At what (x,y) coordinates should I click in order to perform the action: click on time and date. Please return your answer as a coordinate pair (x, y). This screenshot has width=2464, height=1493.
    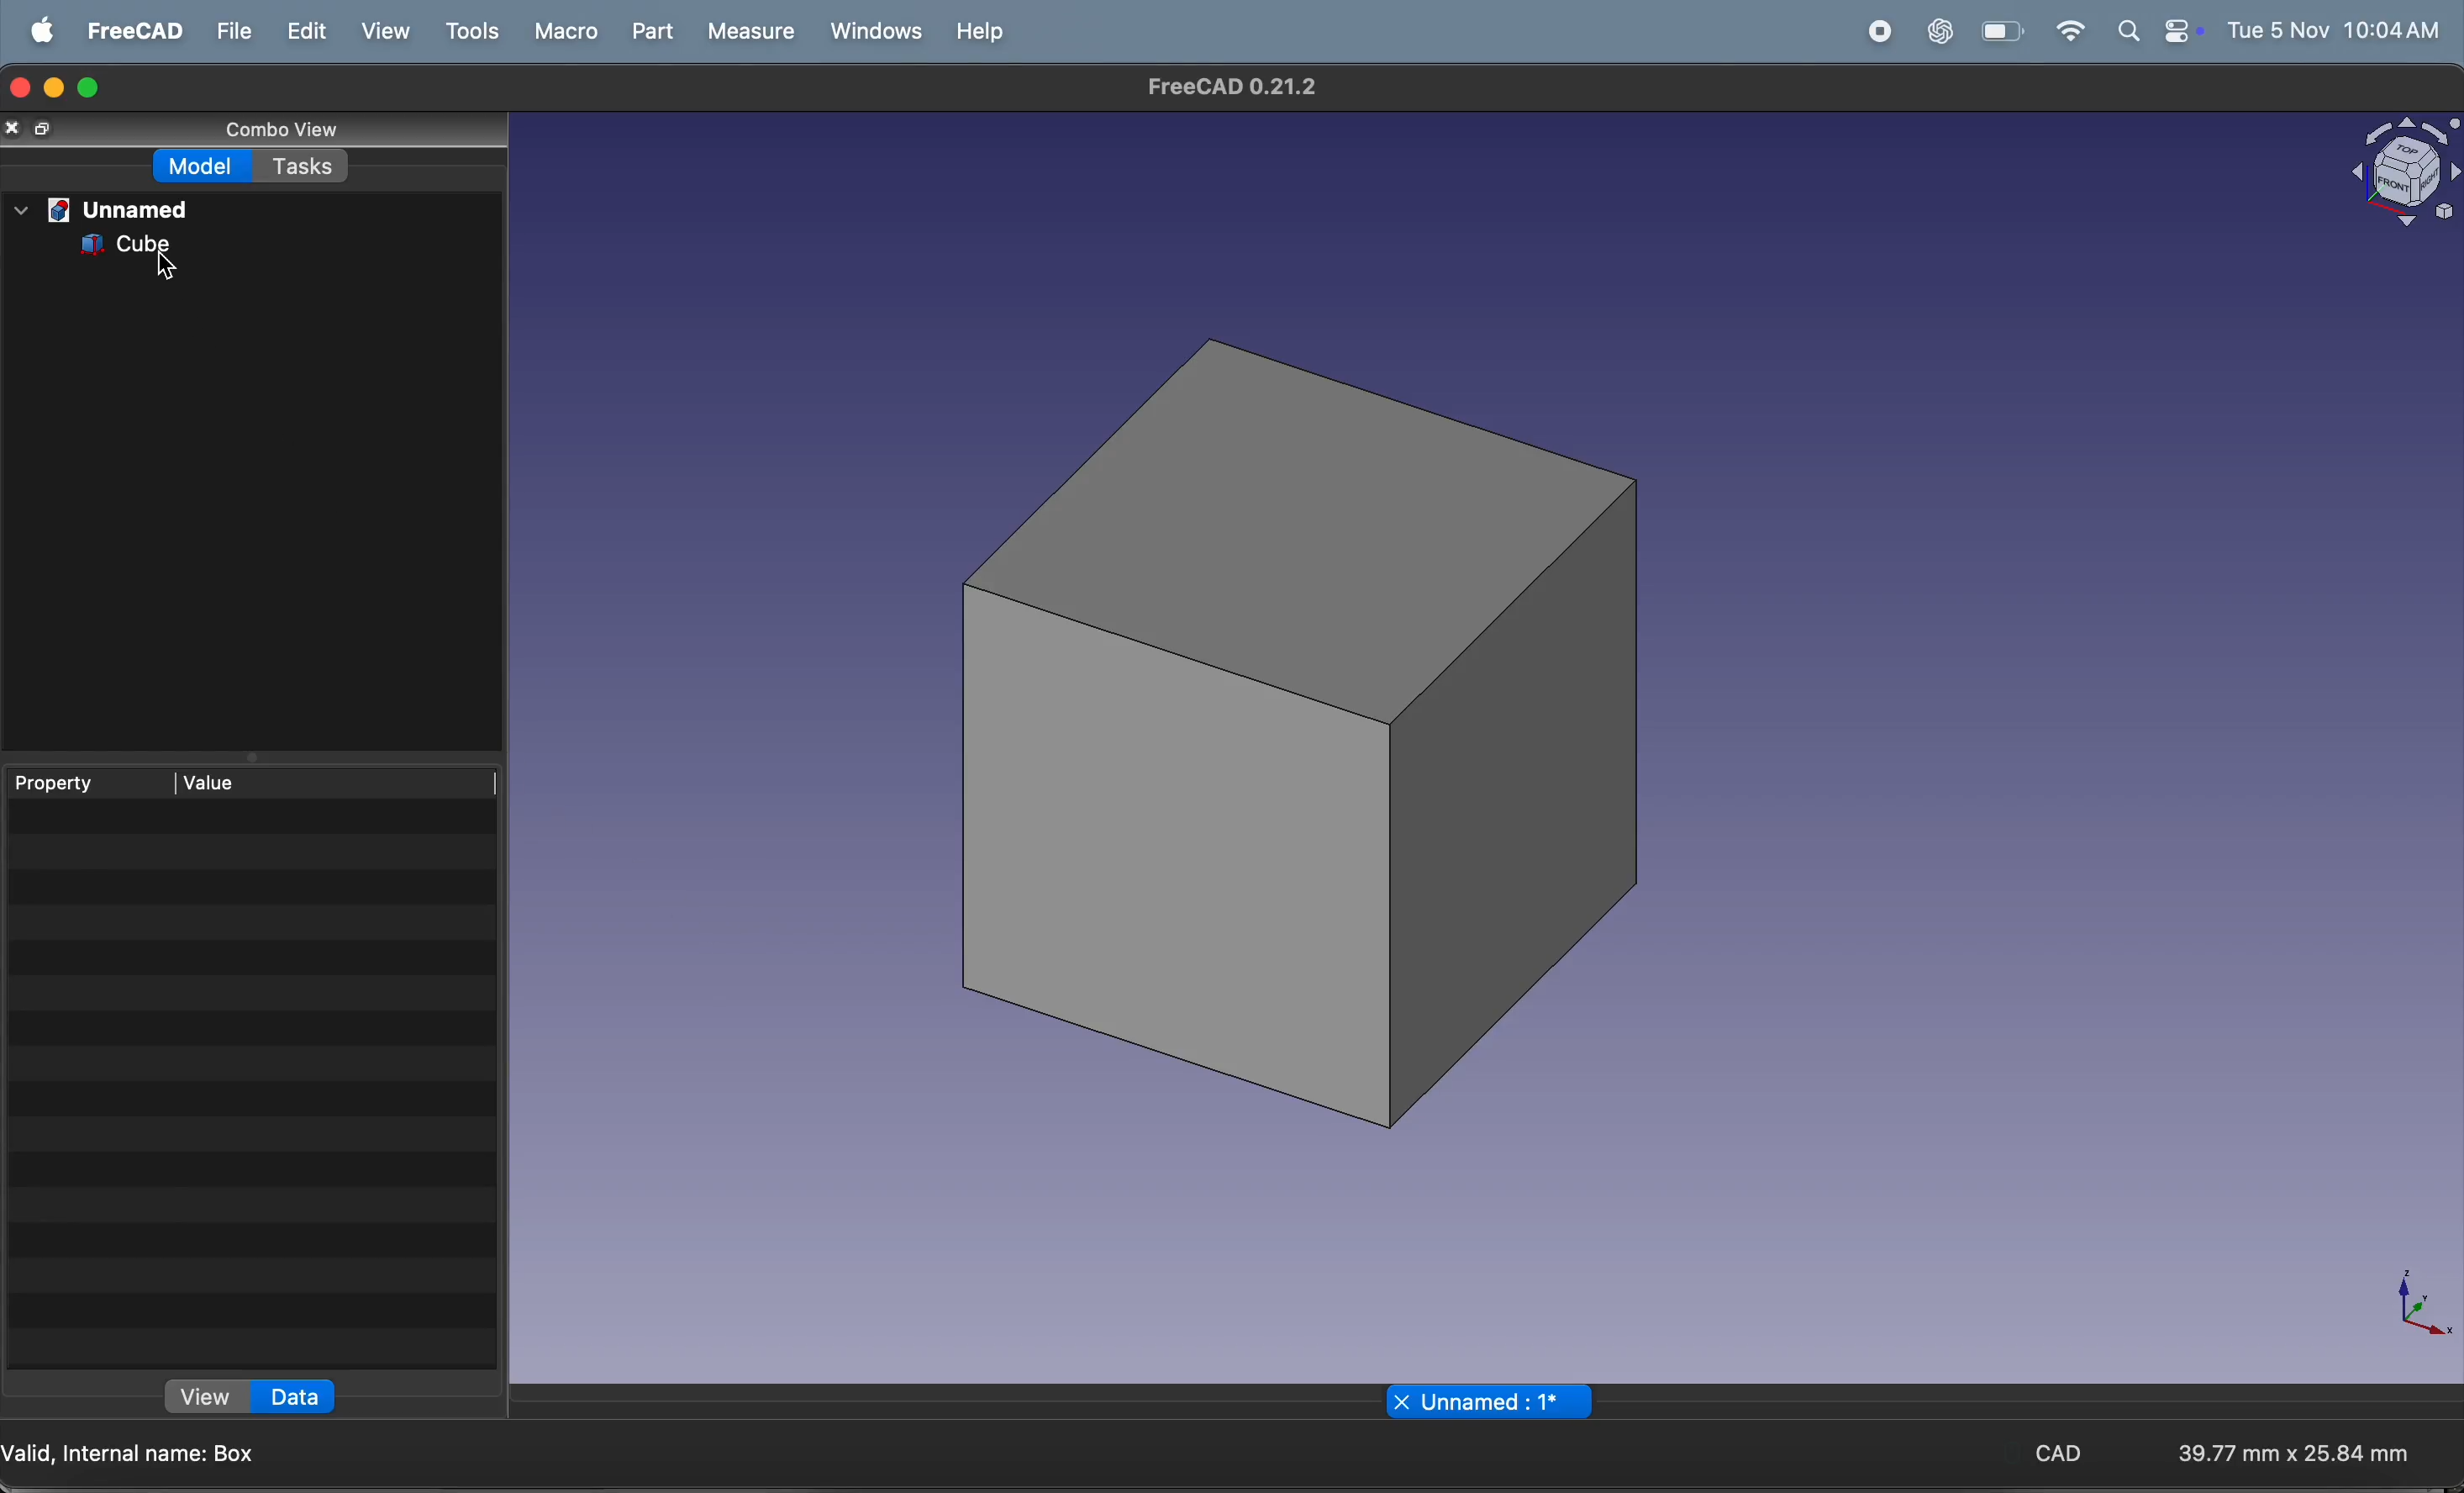
    Looking at the image, I should click on (2340, 29).